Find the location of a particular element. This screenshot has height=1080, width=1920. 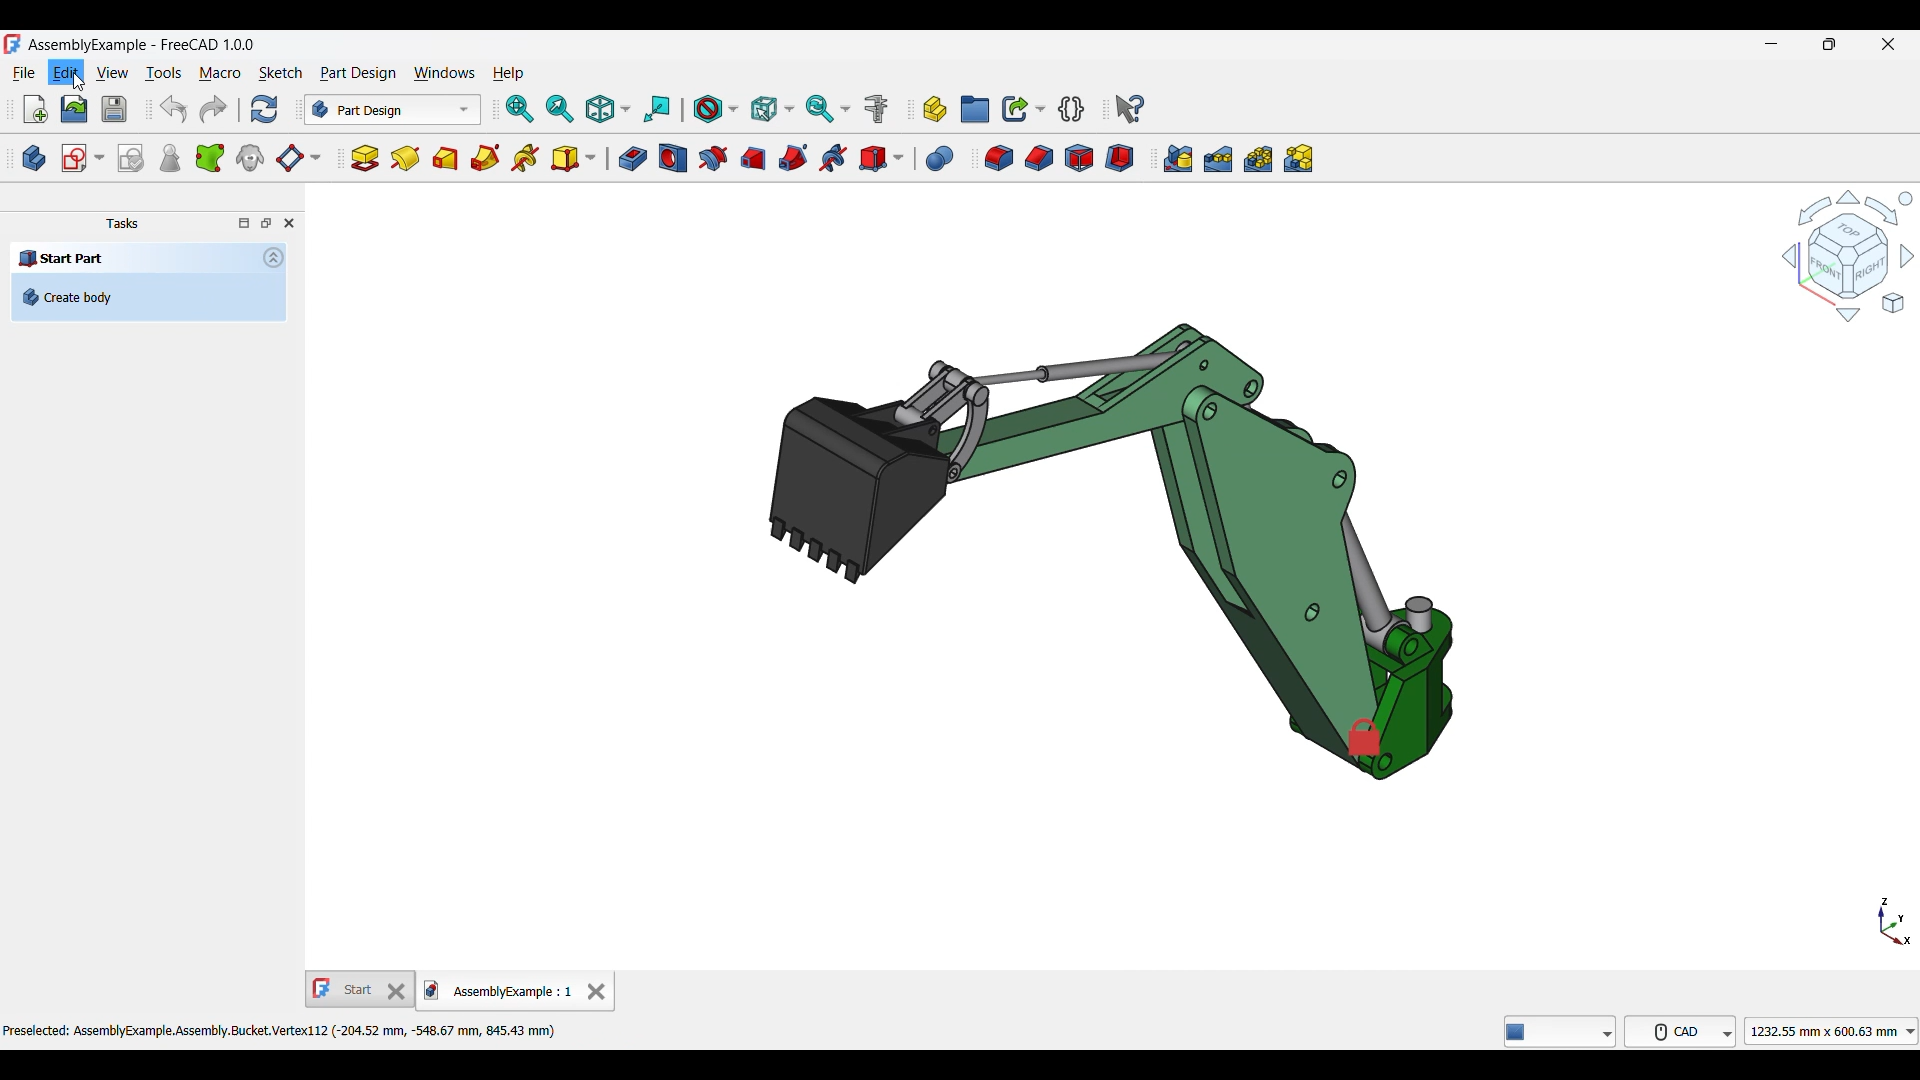

Start Part is located at coordinates (62, 257).